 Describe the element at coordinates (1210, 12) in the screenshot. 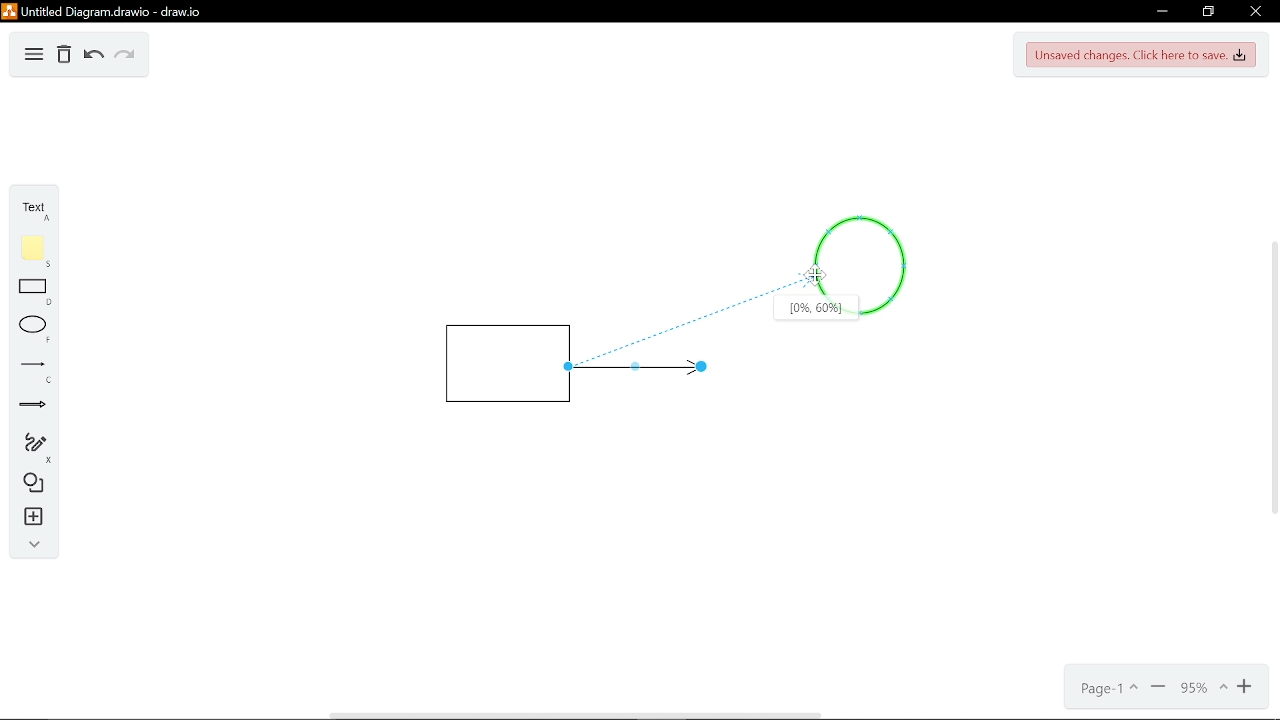

I see `Restore down` at that location.